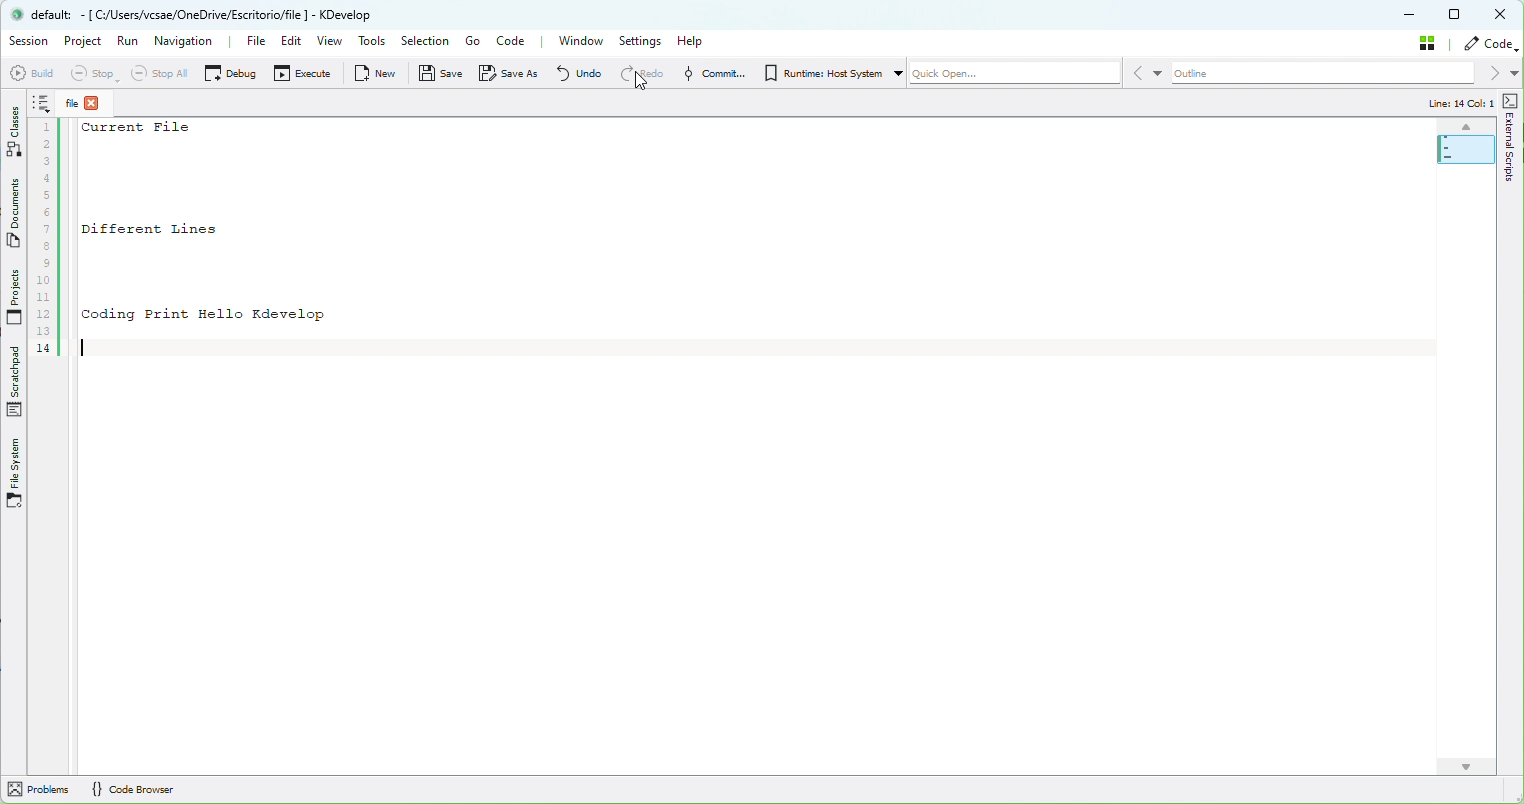 Image resolution: width=1524 pixels, height=804 pixels. I want to click on Help, so click(692, 42).